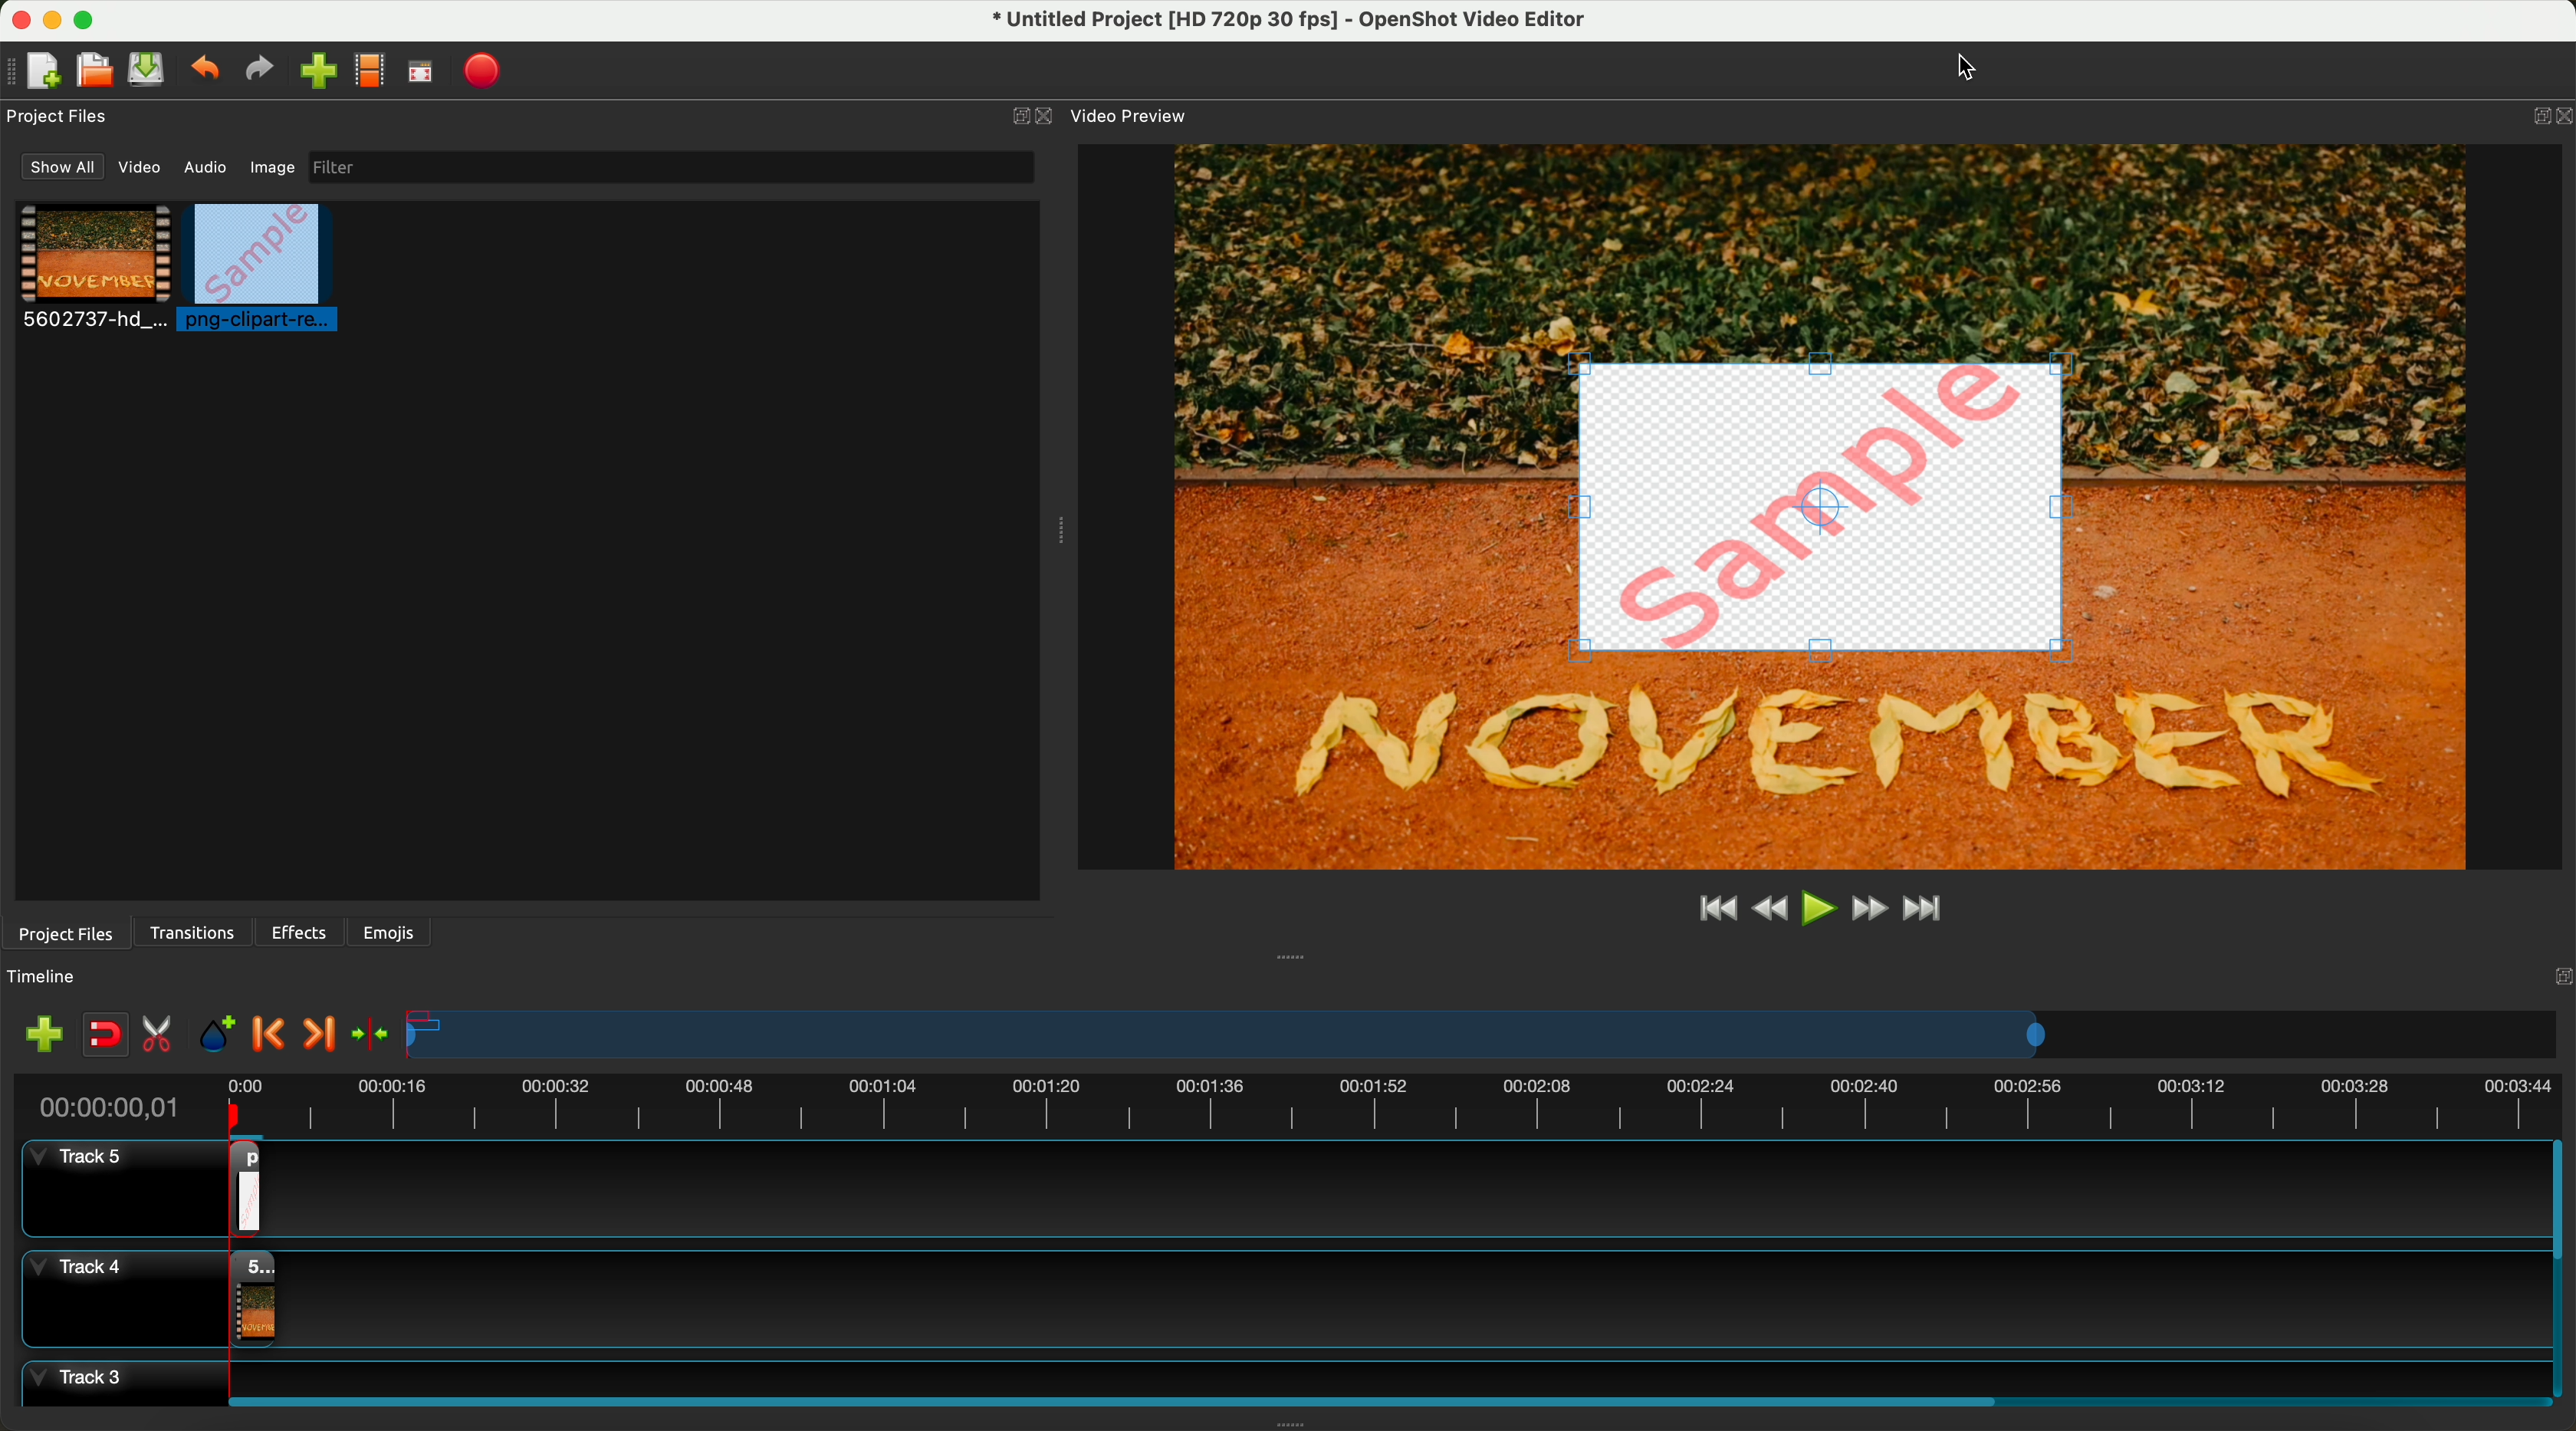 The image size is (2576, 1431). Describe the element at coordinates (489, 71) in the screenshot. I see `export video` at that location.